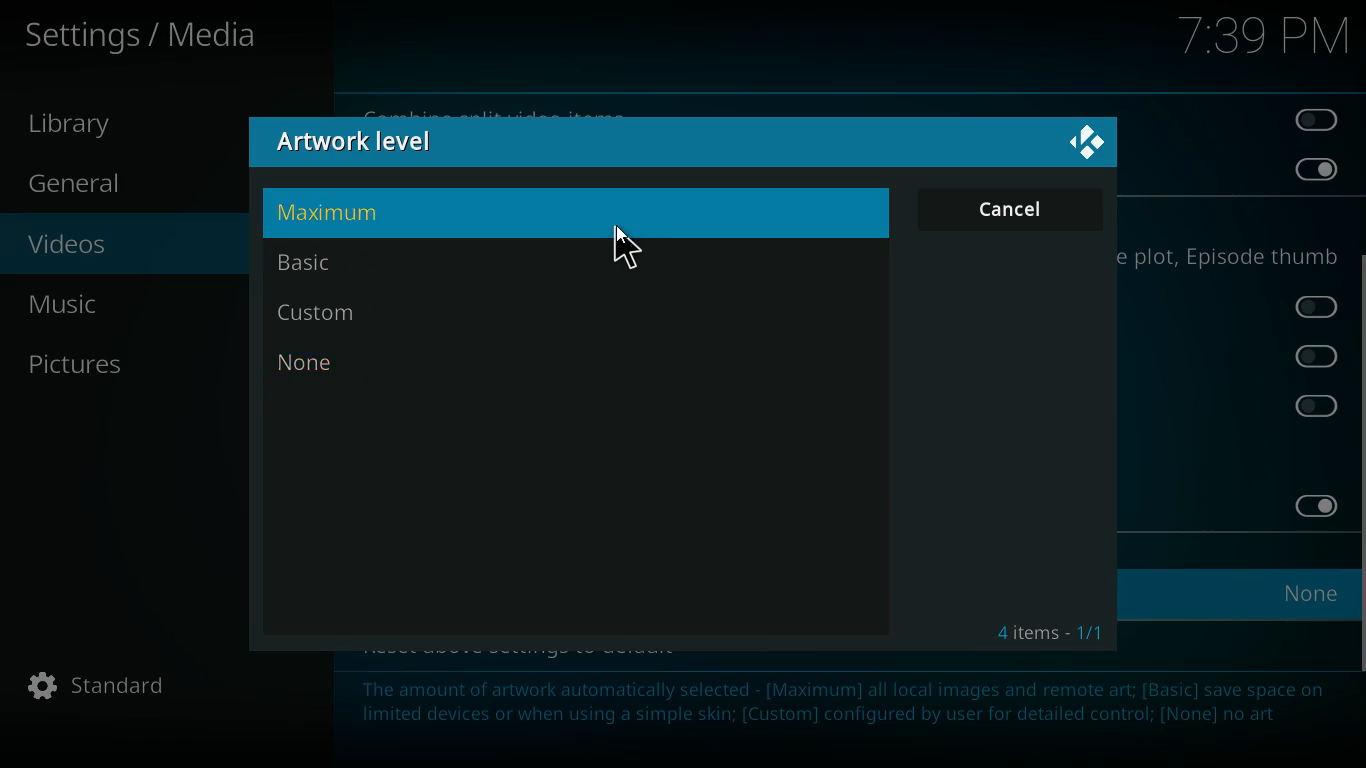 This screenshot has width=1366, height=768. What do you see at coordinates (391, 144) in the screenshot?
I see `artwork level` at bounding box center [391, 144].